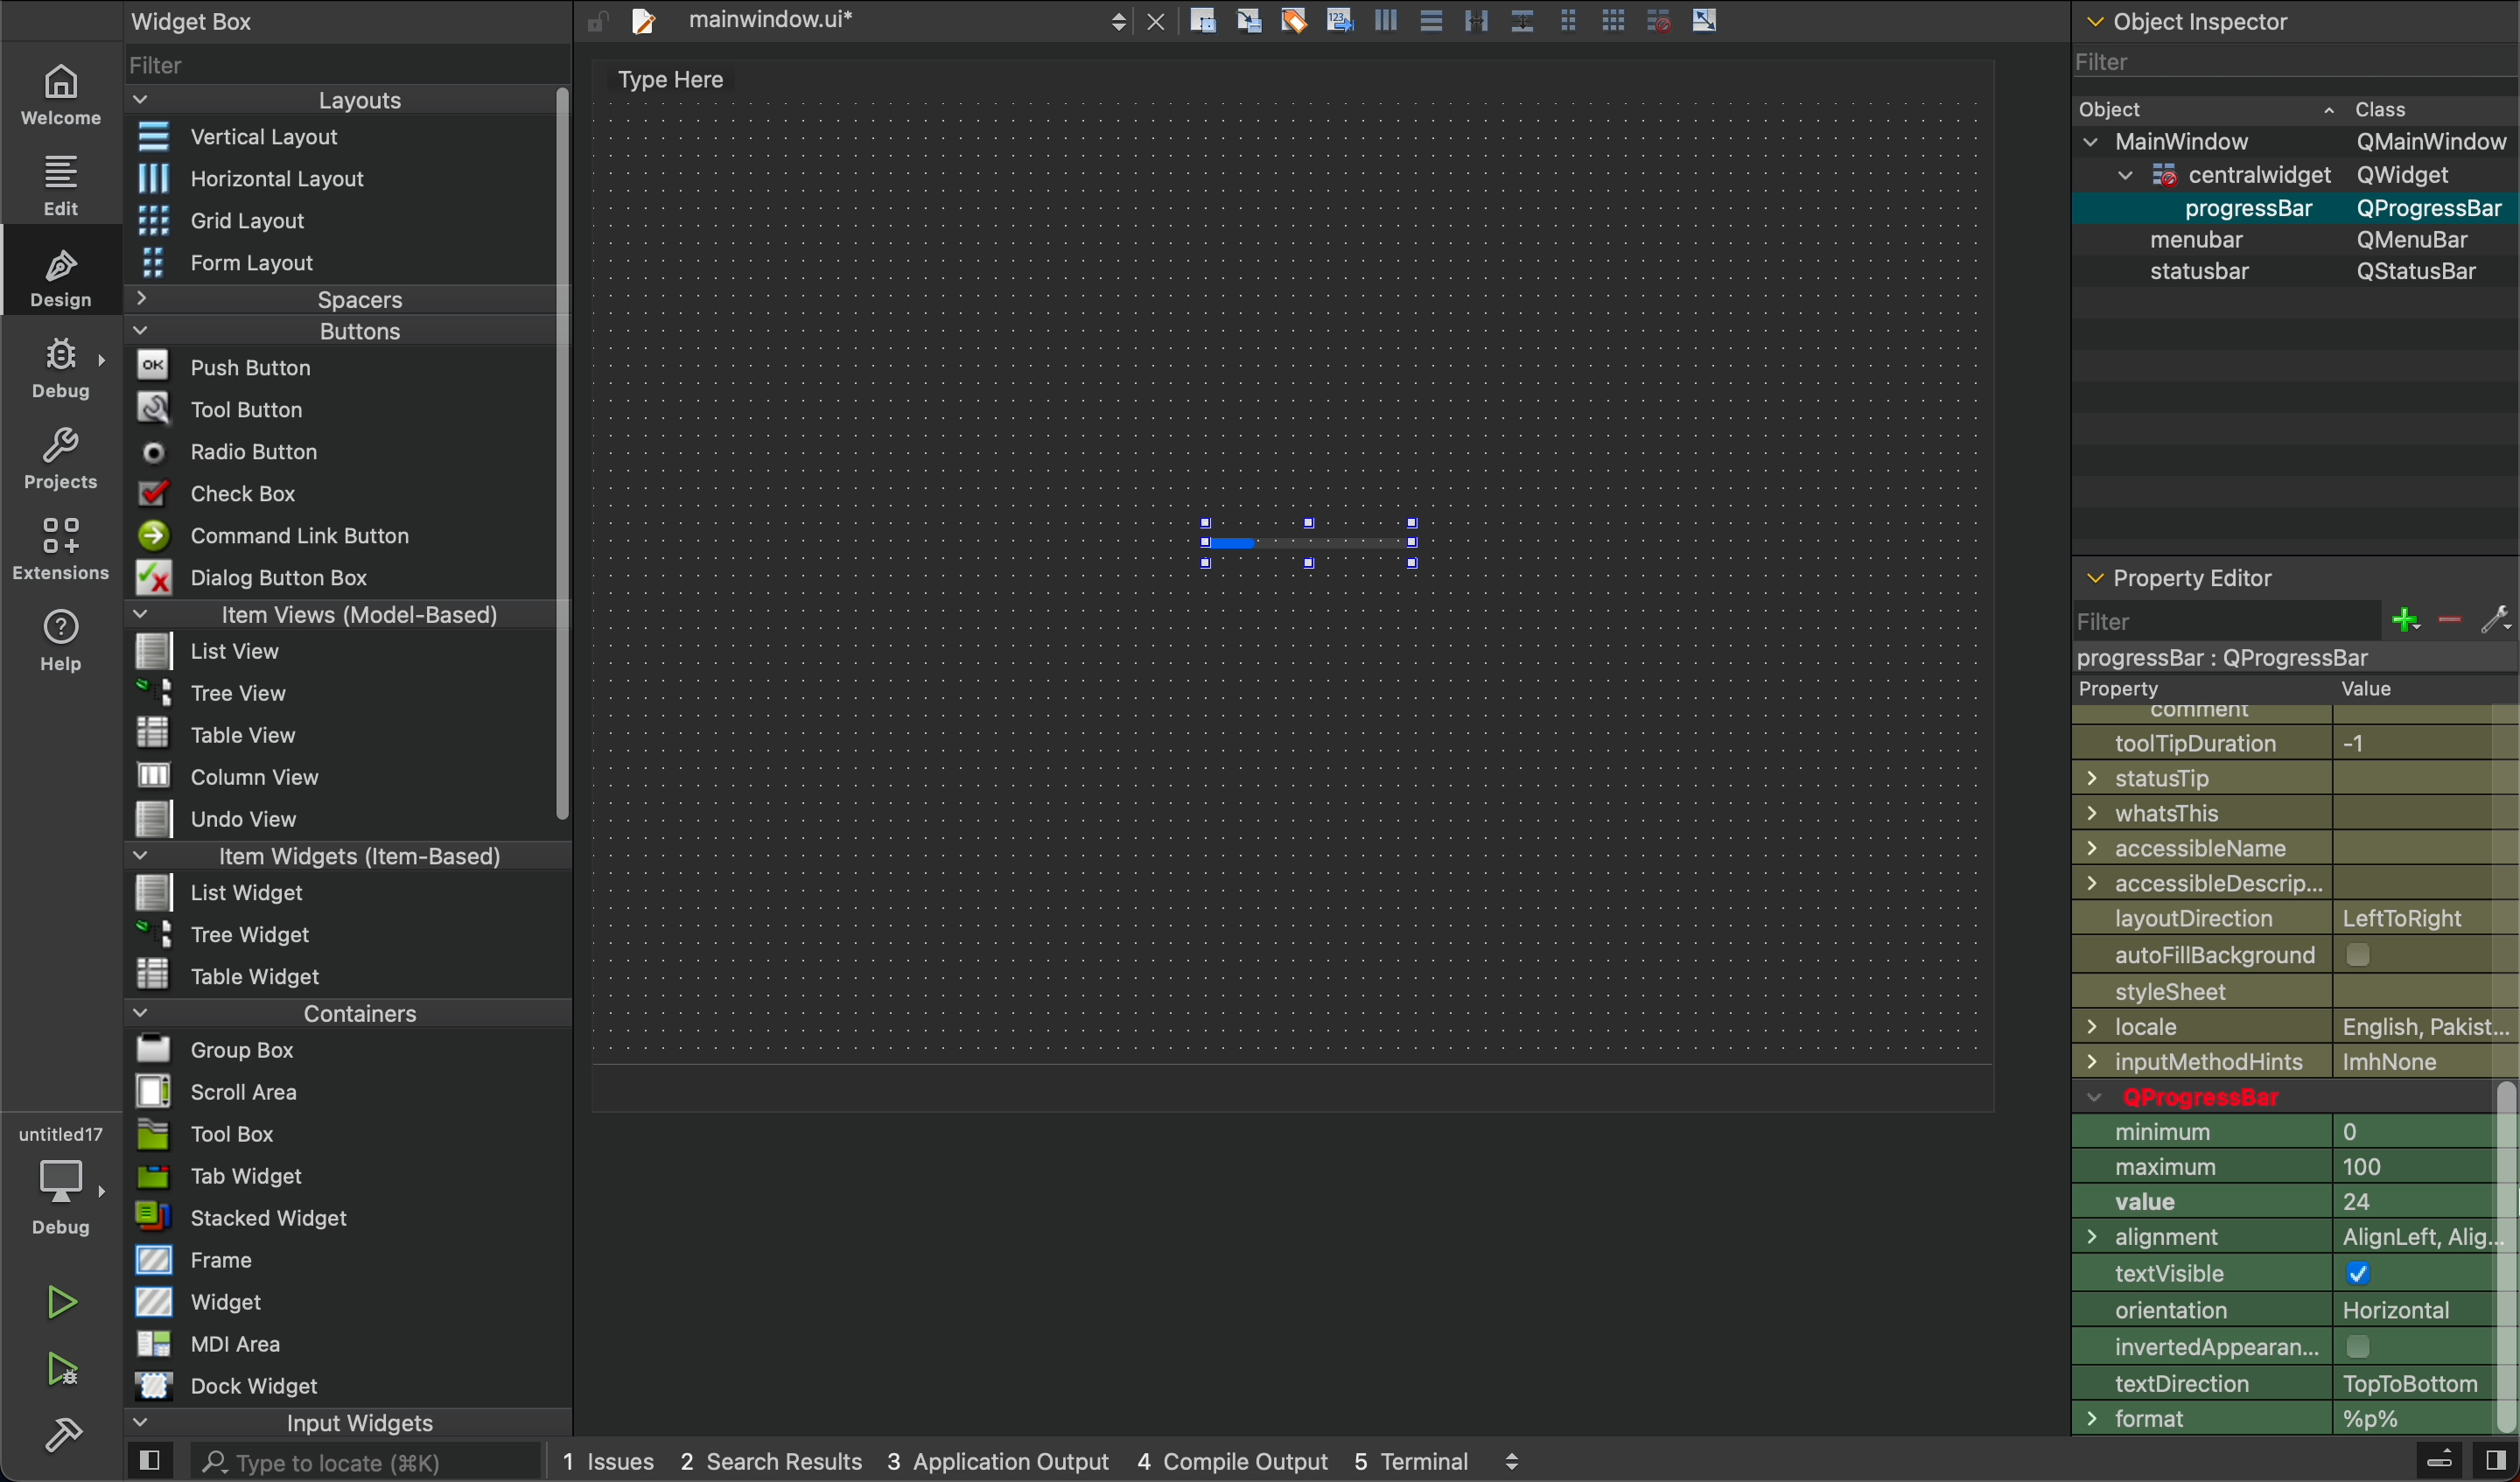 The width and height of the screenshot is (2520, 1482). What do you see at coordinates (232, 364) in the screenshot?
I see `Push Button` at bounding box center [232, 364].